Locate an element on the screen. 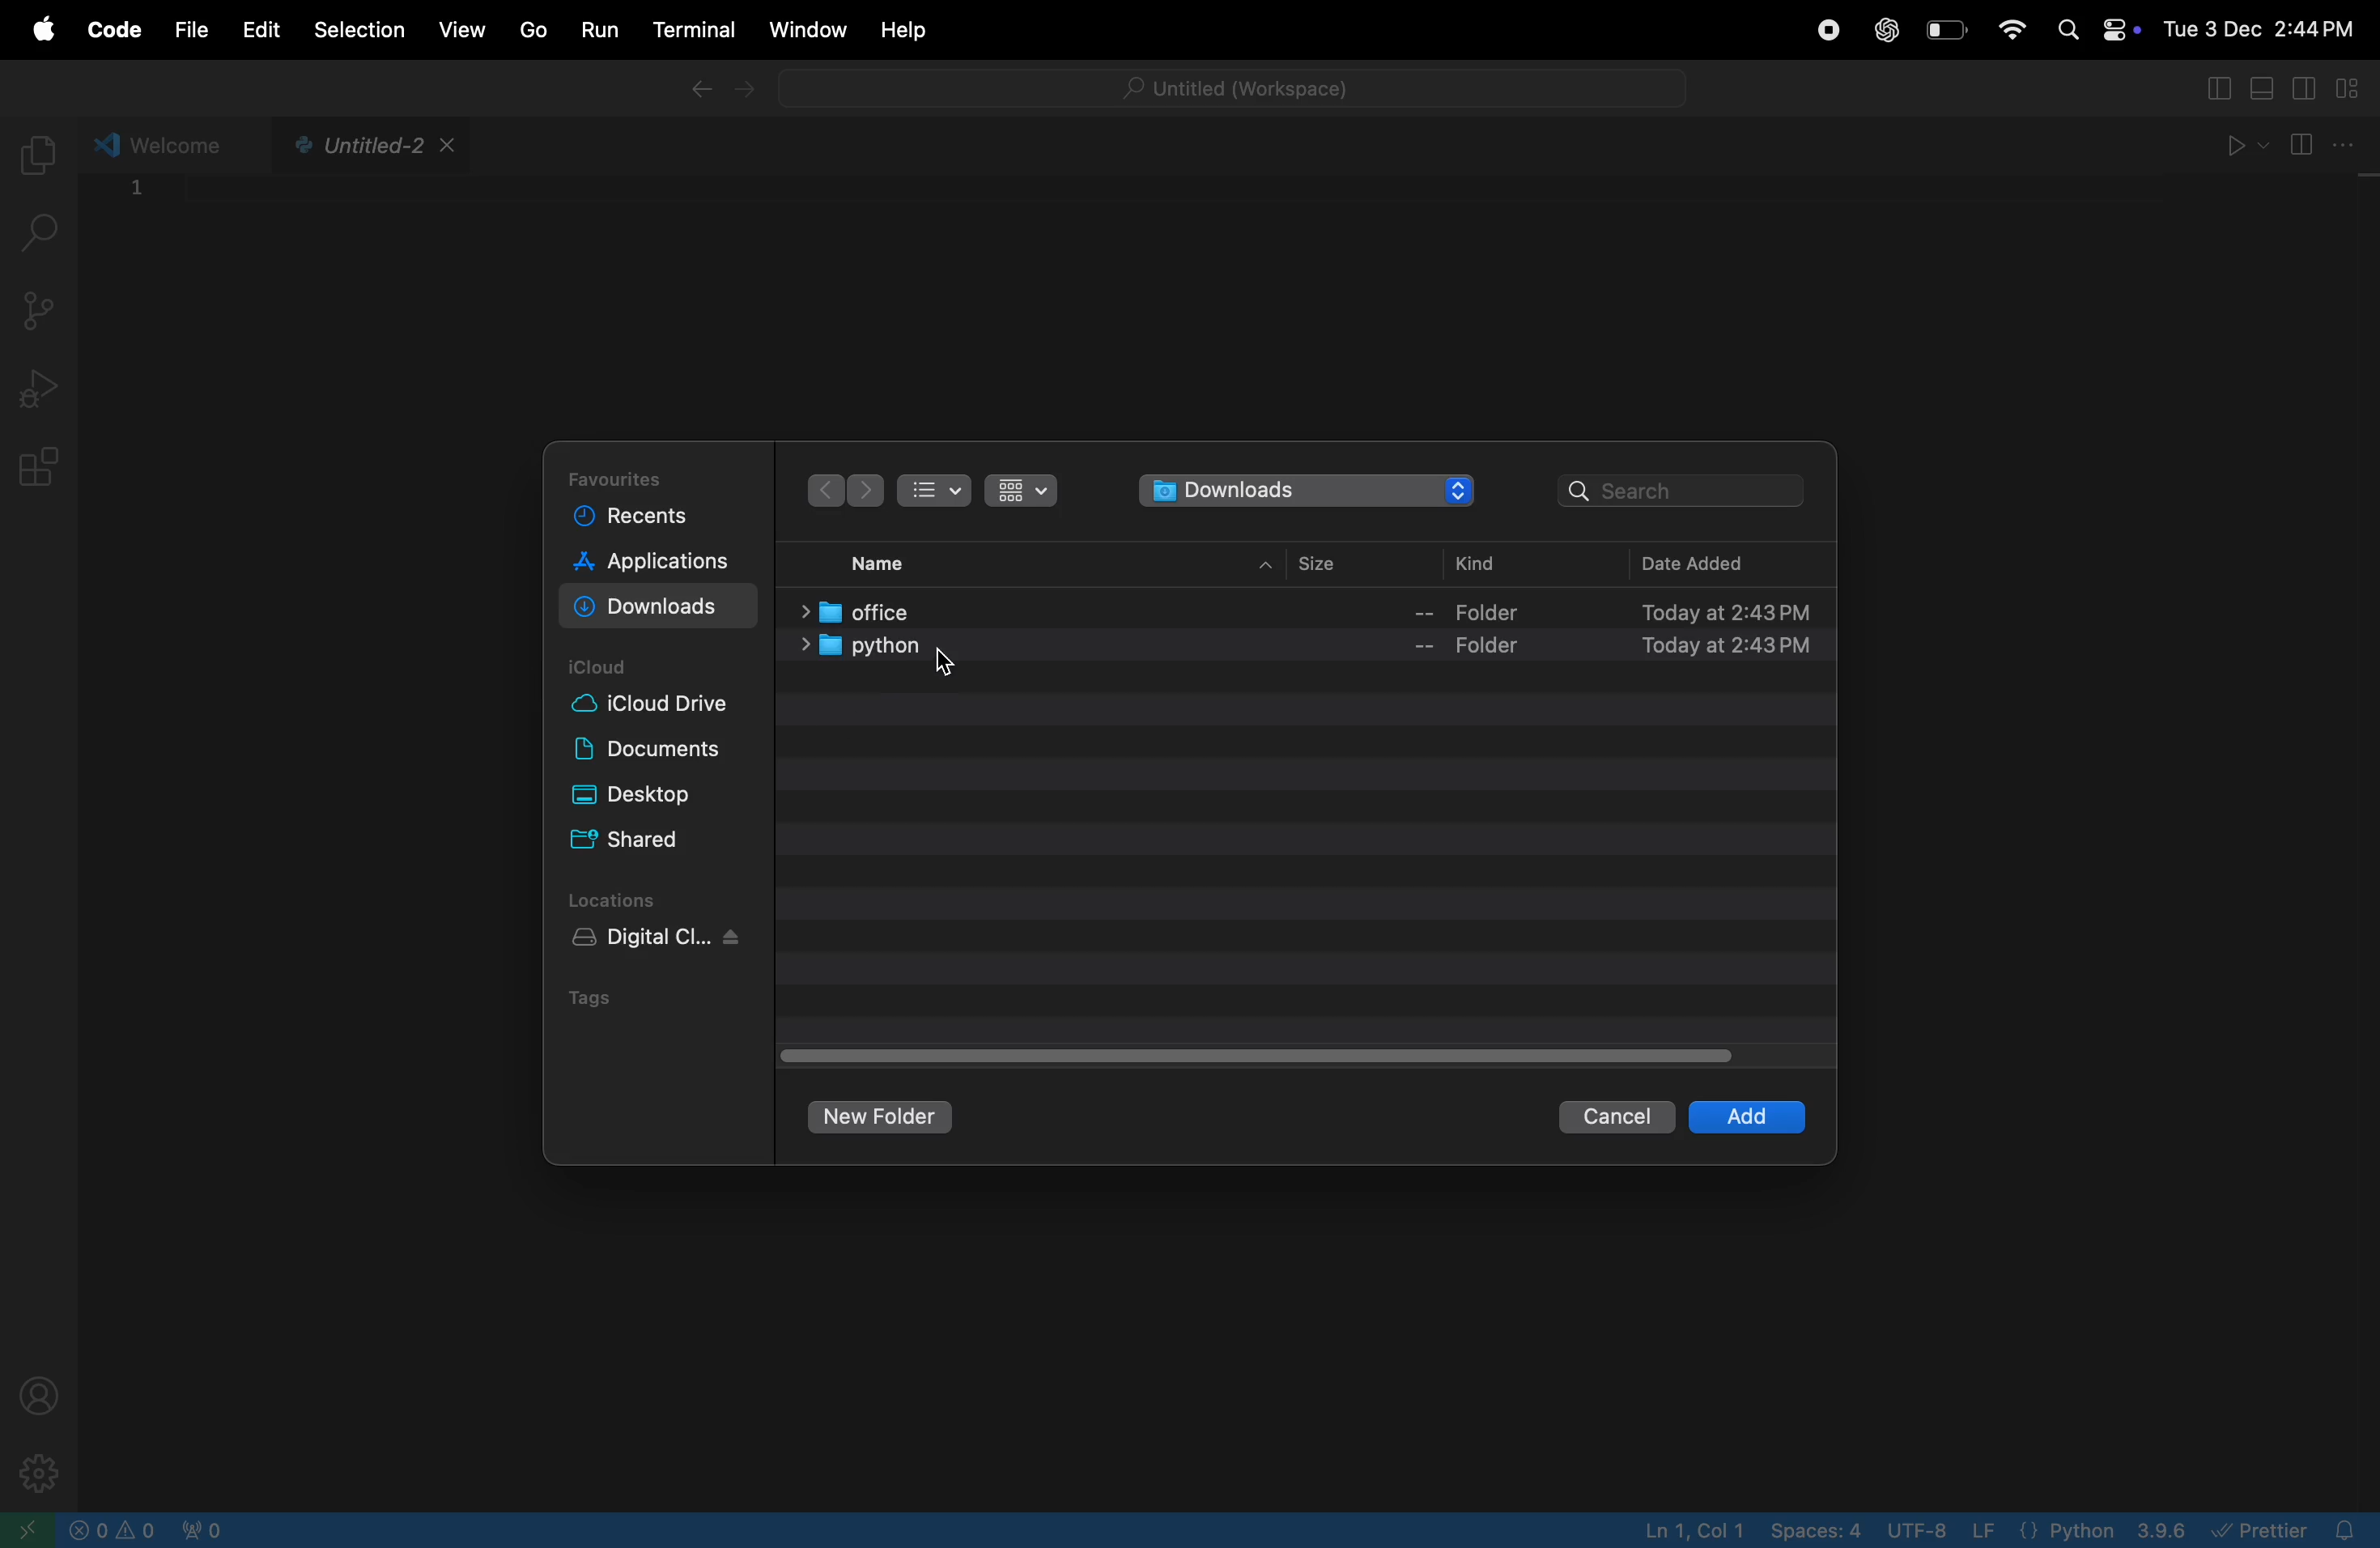  tags is located at coordinates (593, 1001).